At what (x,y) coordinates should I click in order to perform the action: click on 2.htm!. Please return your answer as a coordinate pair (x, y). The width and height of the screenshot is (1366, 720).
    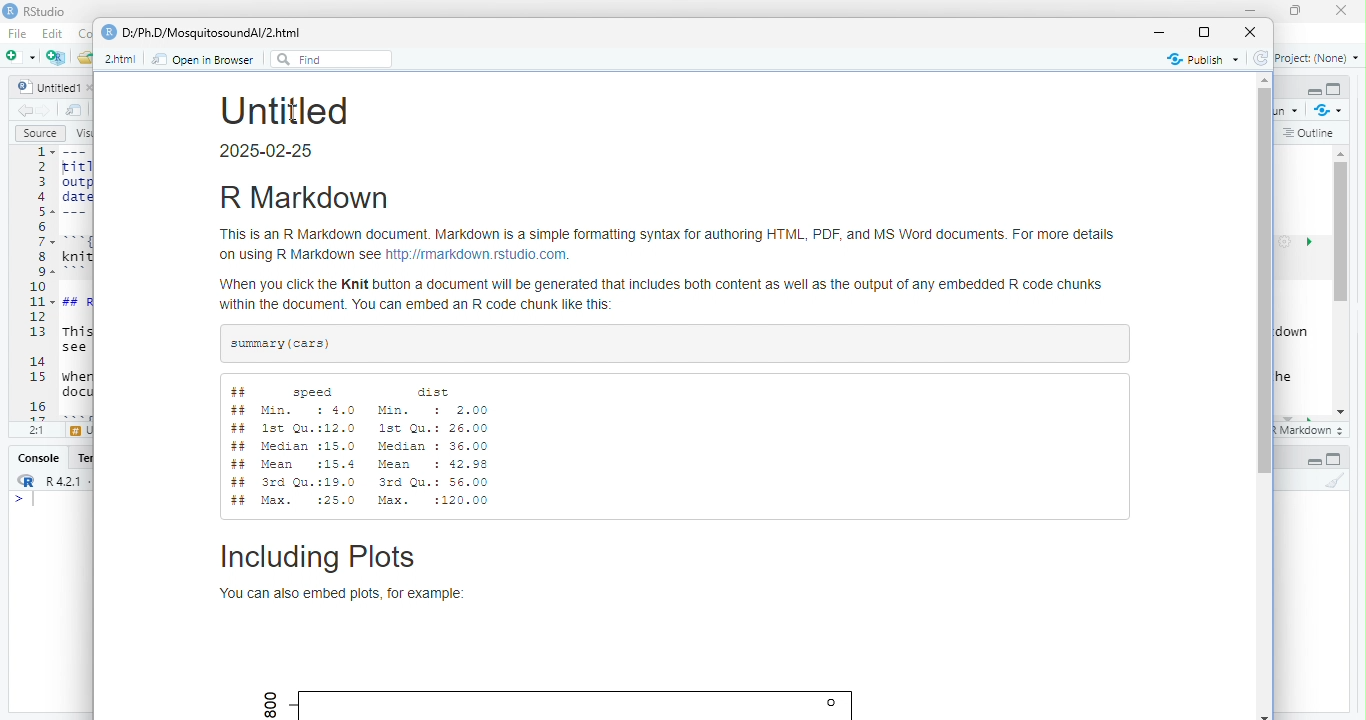
    Looking at the image, I should click on (120, 59).